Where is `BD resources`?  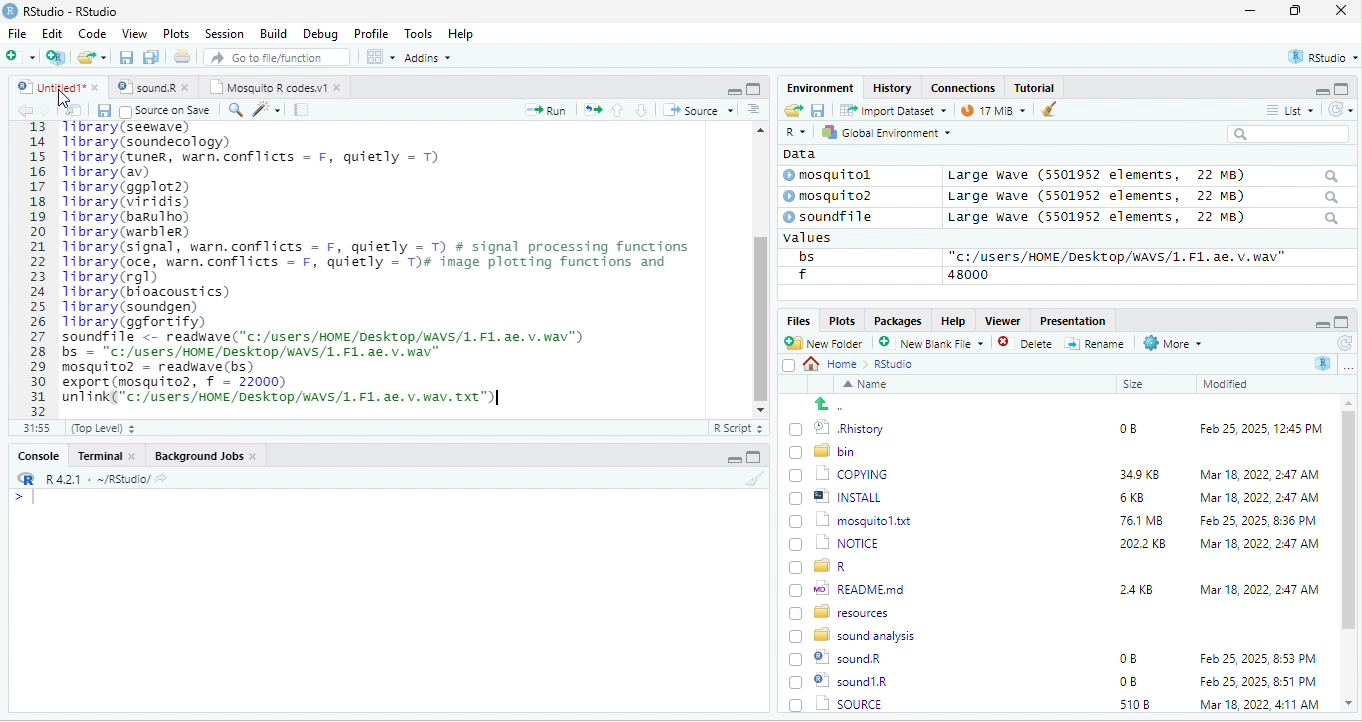 BD resources is located at coordinates (843, 610).